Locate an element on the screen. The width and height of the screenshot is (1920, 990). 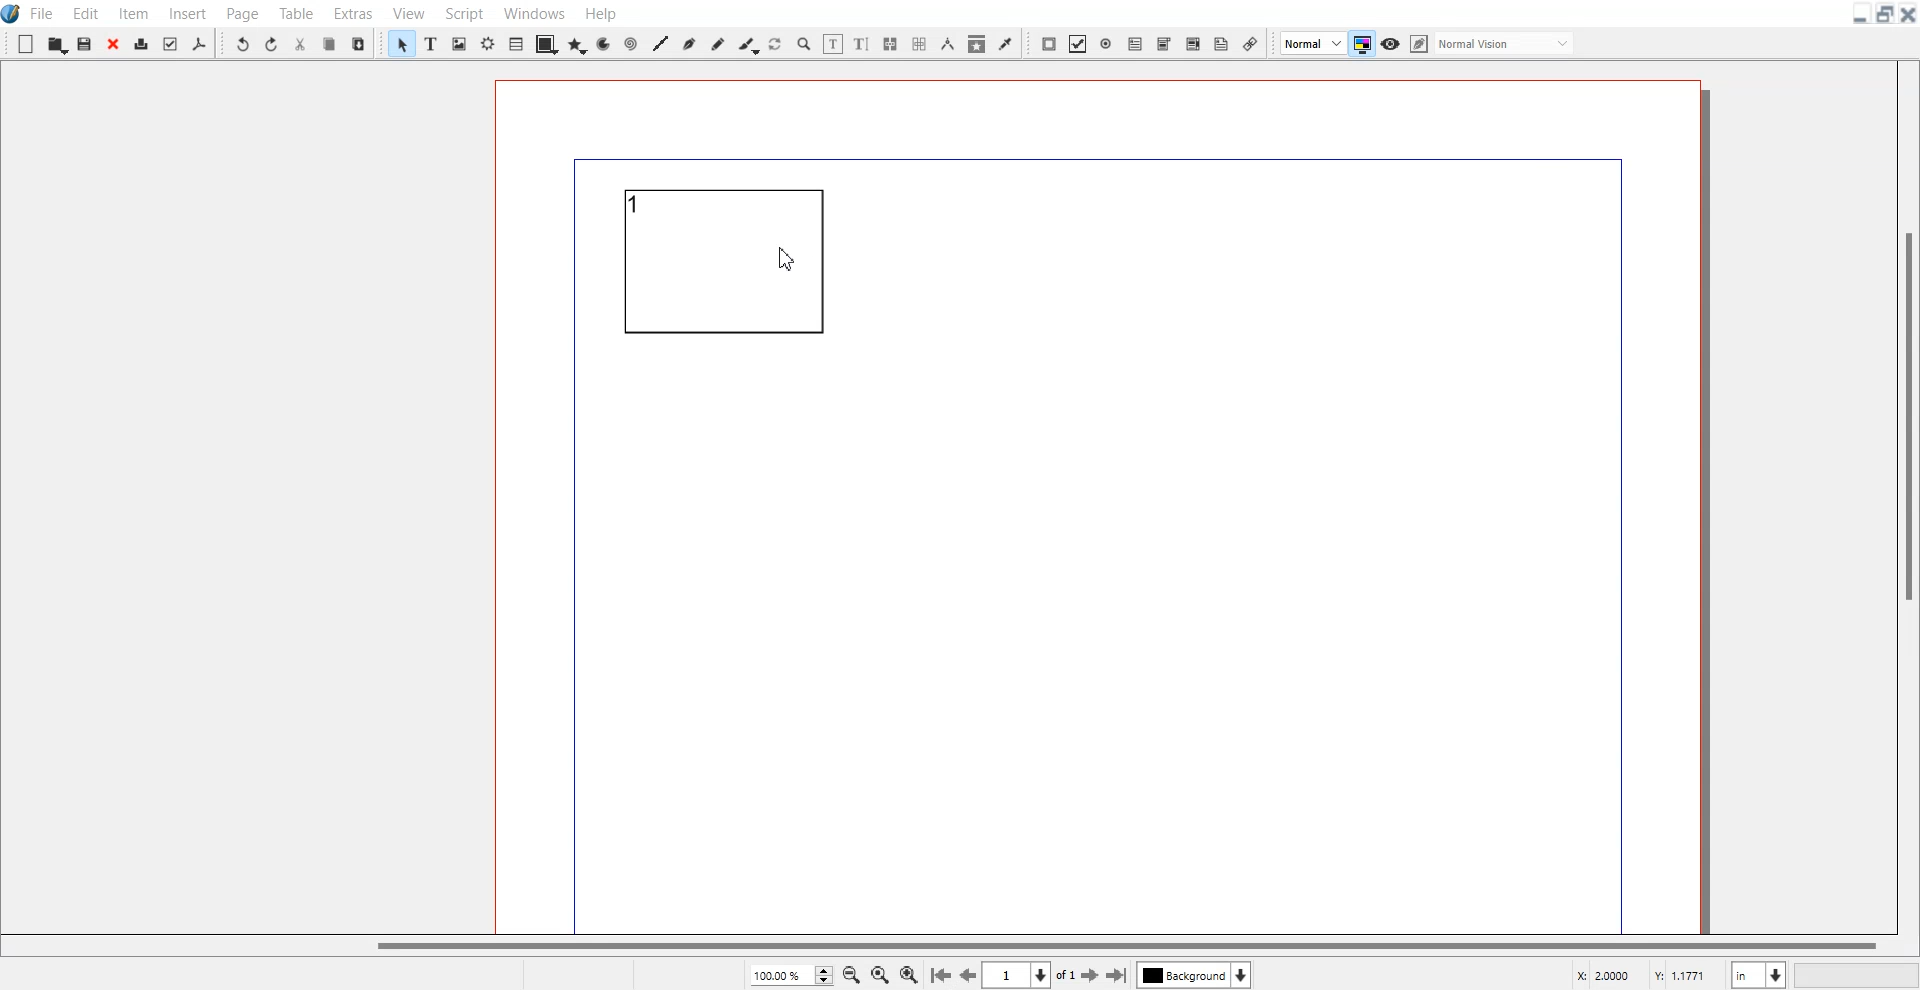
Save is located at coordinates (85, 43).